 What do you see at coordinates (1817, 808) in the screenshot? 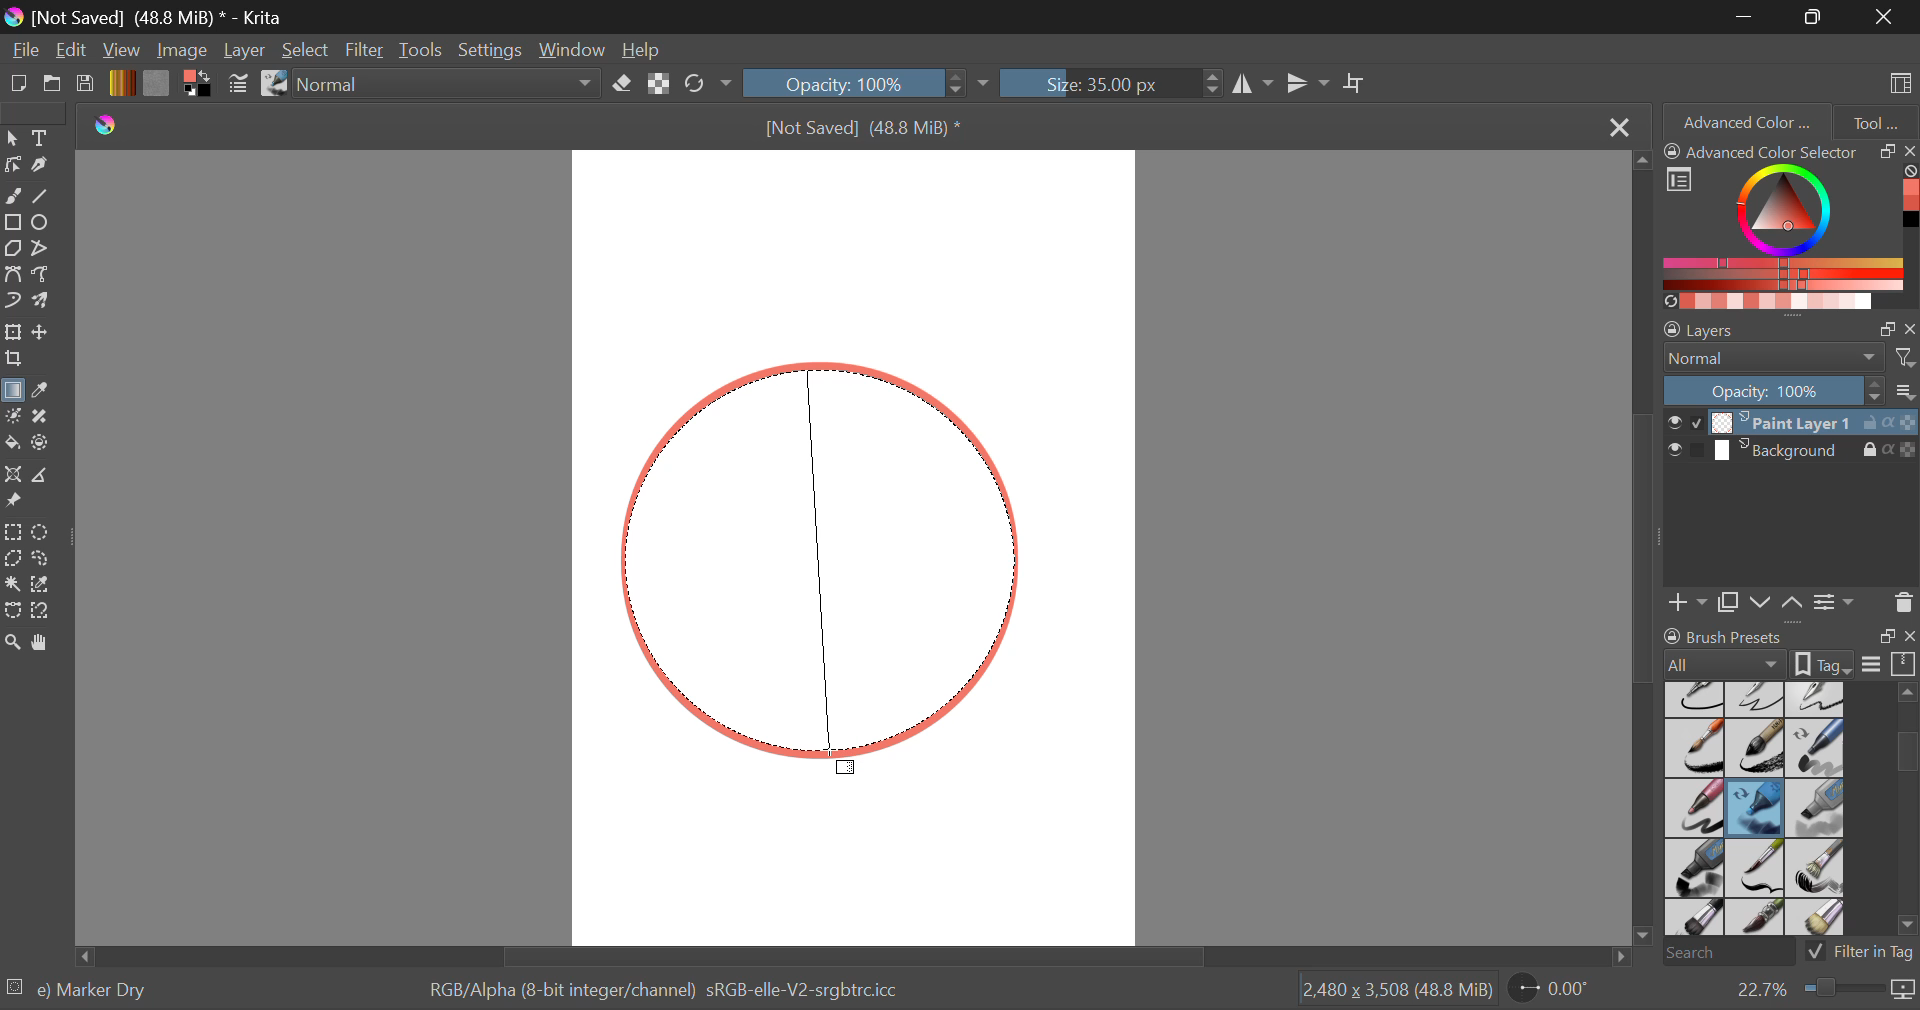
I see `Marker Medium` at bounding box center [1817, 808].